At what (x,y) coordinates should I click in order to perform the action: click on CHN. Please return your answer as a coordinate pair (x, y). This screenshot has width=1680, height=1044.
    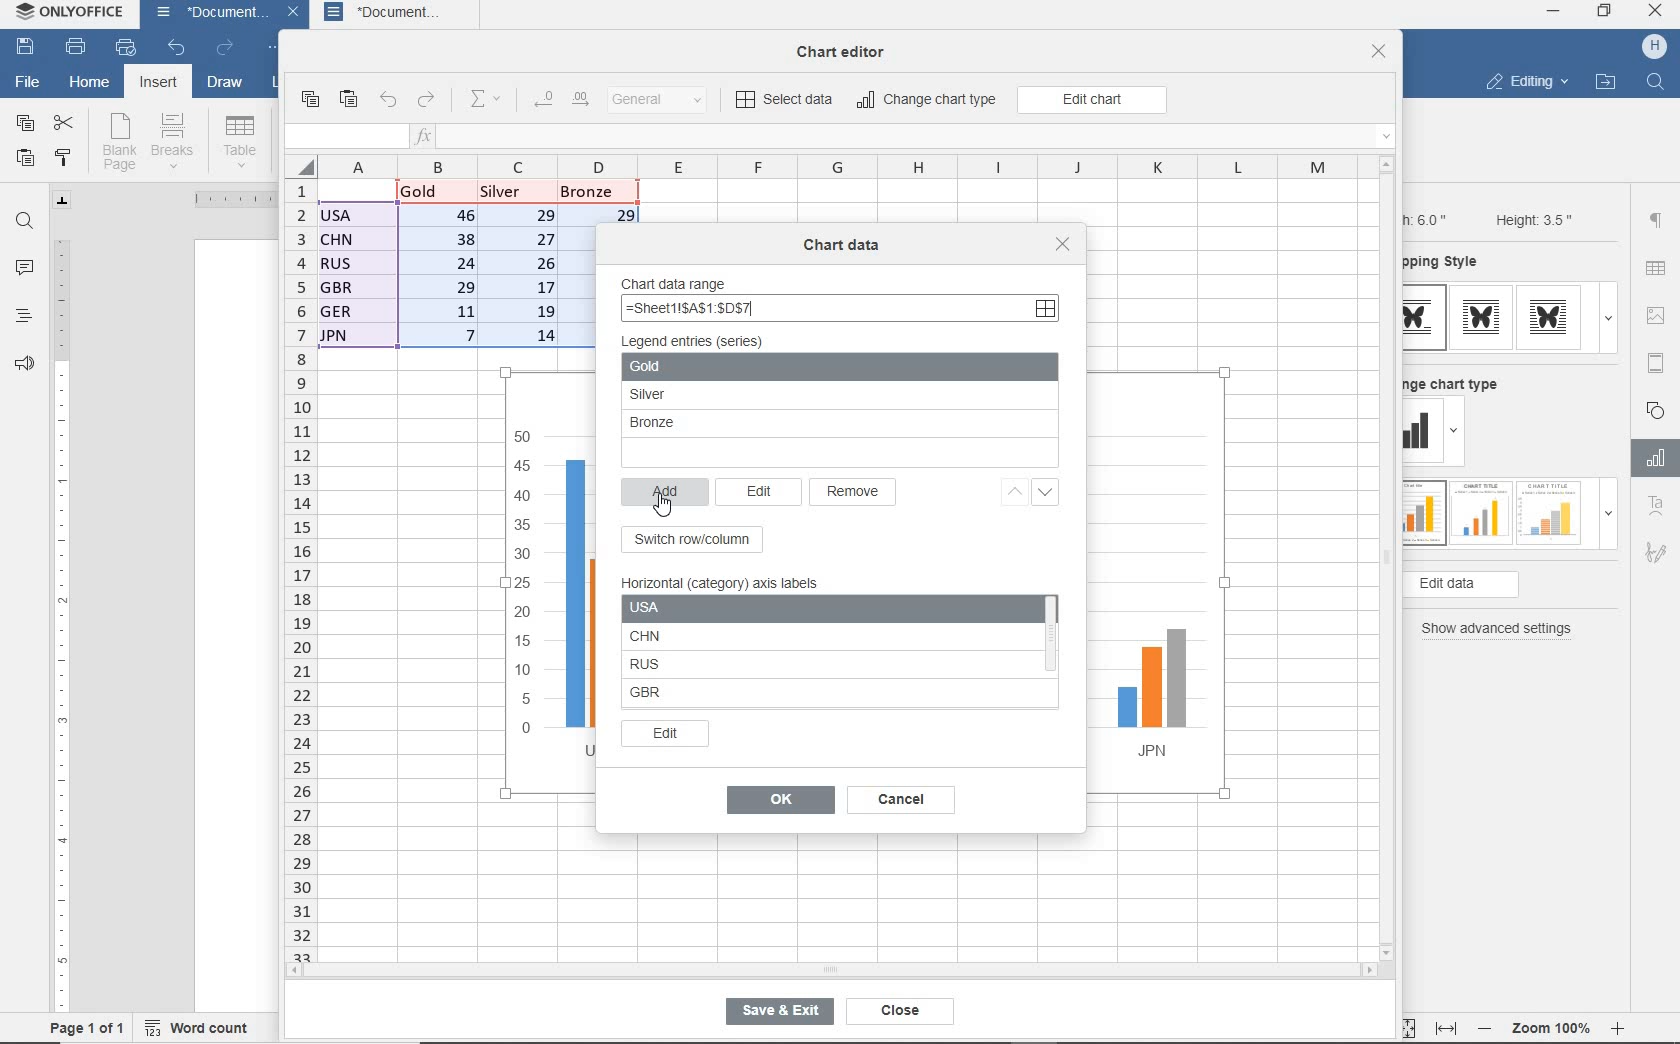
    Looking at the image, I should click on (808, 635).